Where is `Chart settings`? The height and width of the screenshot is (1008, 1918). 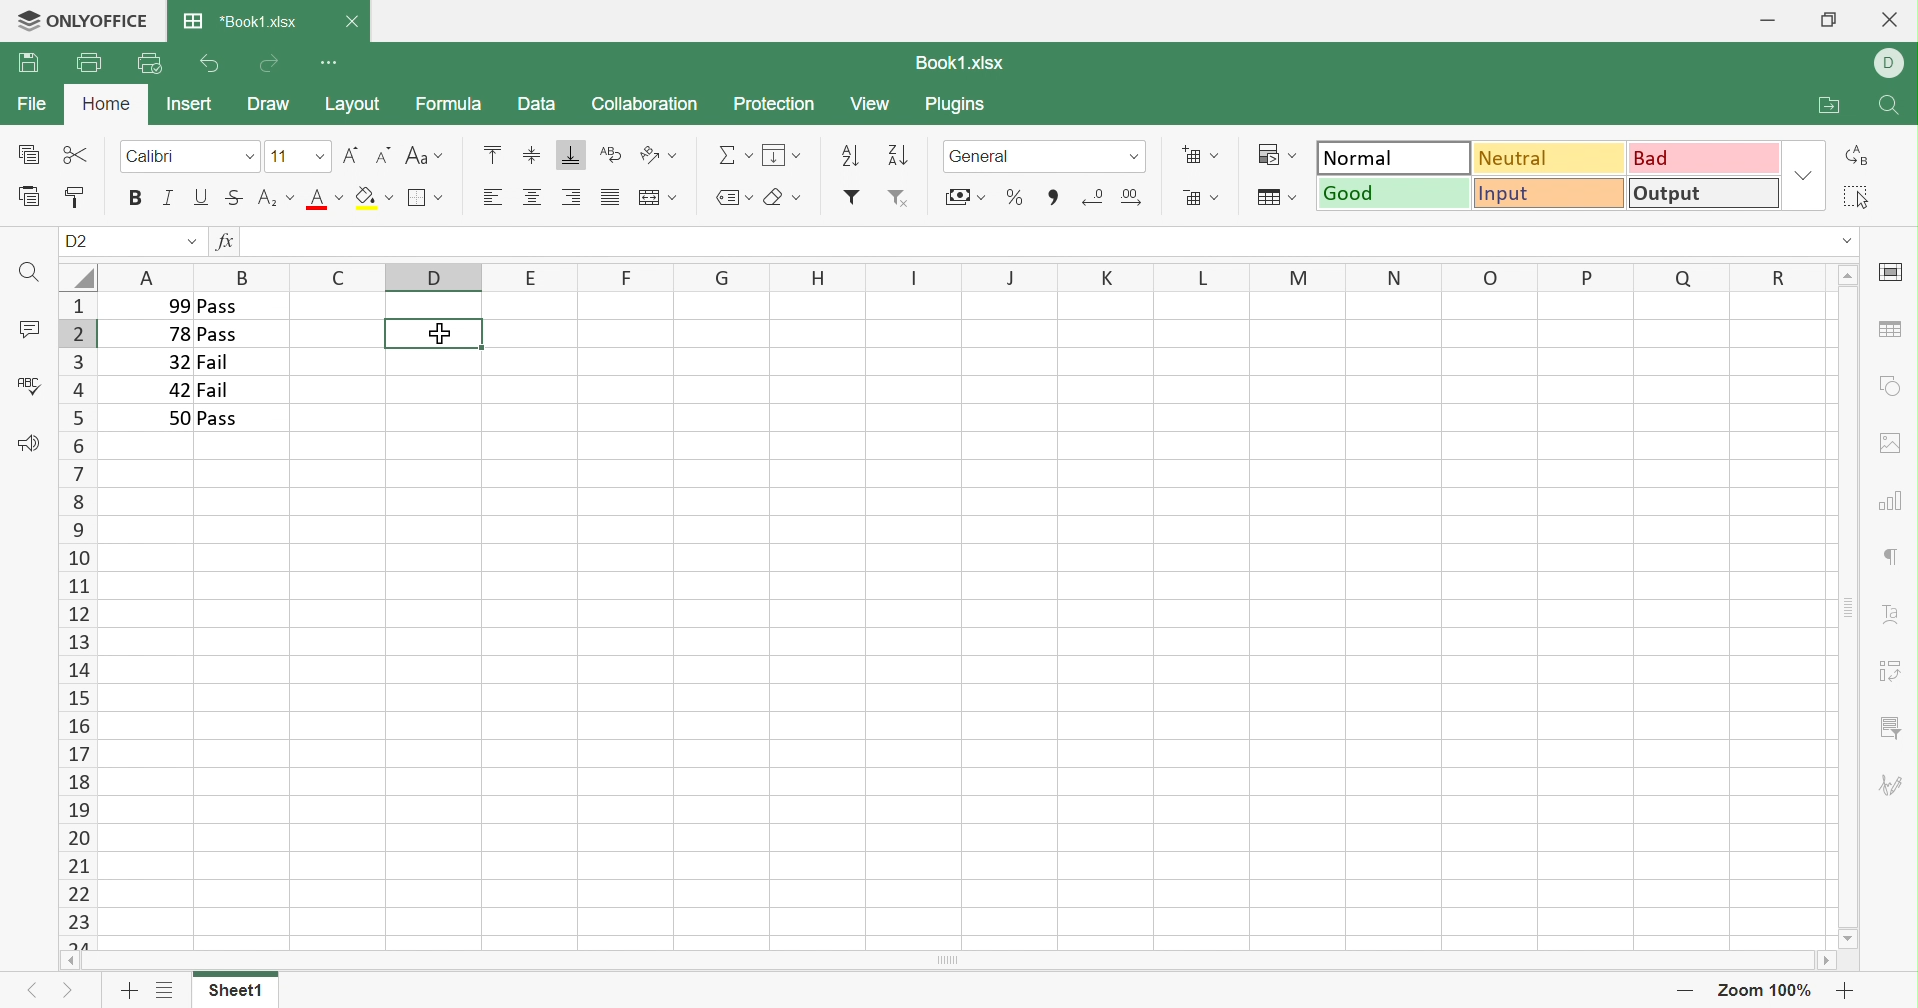 Chart settings is located at coordinates (1887, 498).